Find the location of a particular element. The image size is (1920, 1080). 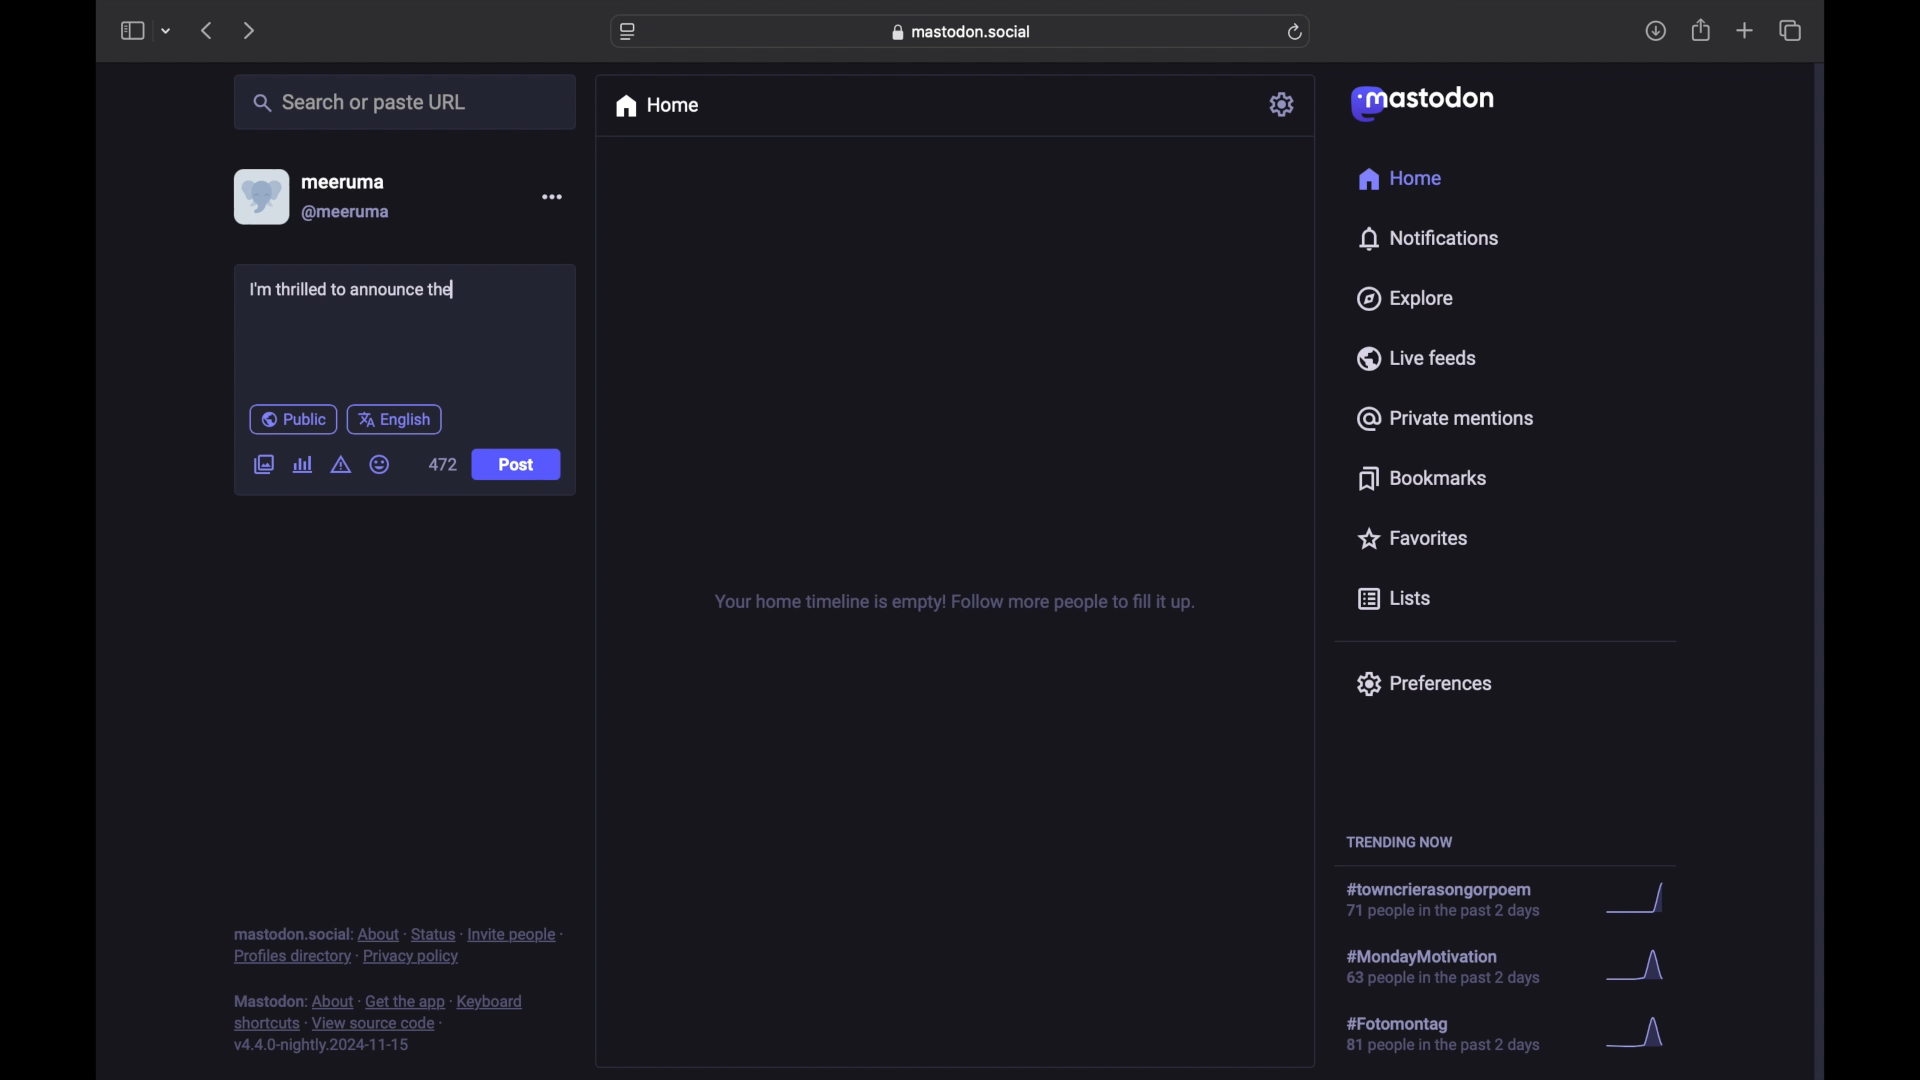

english is located at coordinates (394, 421).